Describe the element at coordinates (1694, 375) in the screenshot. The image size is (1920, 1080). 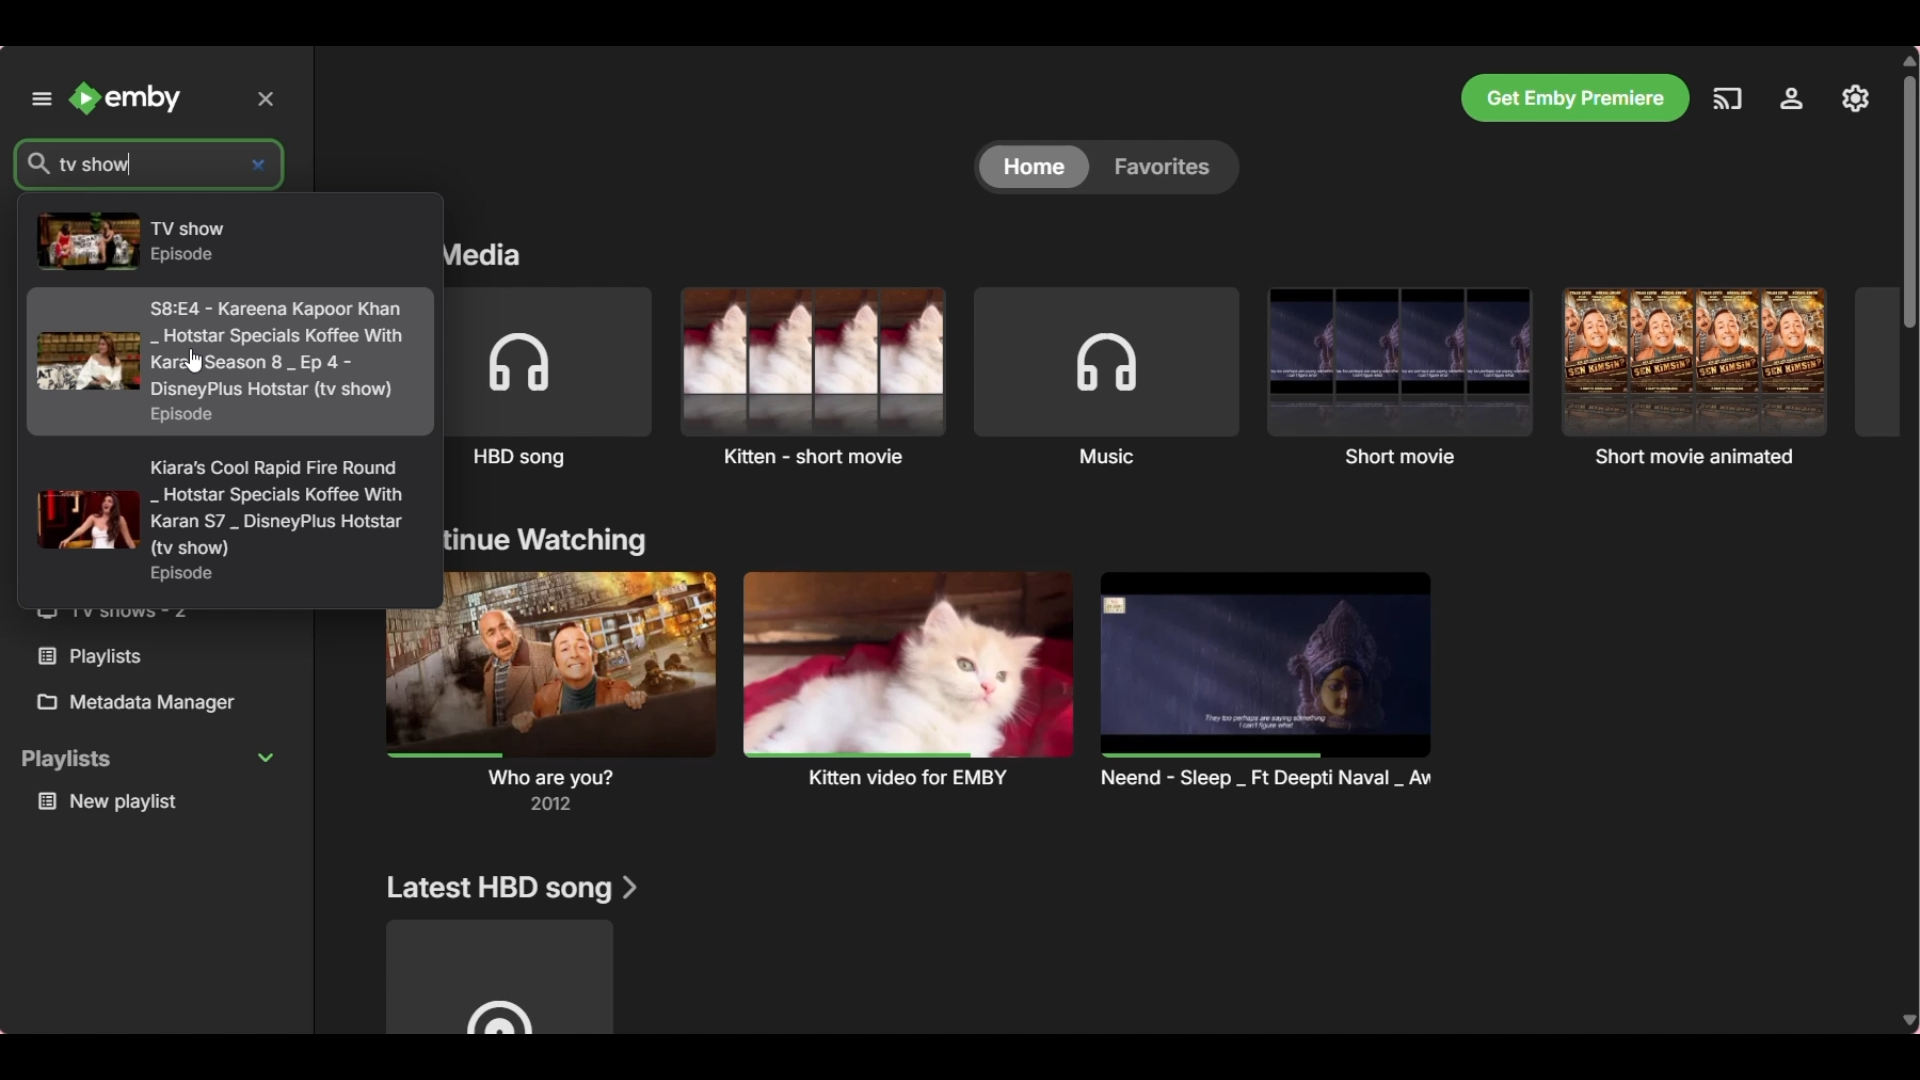
I see `Short movie animated` at that location.